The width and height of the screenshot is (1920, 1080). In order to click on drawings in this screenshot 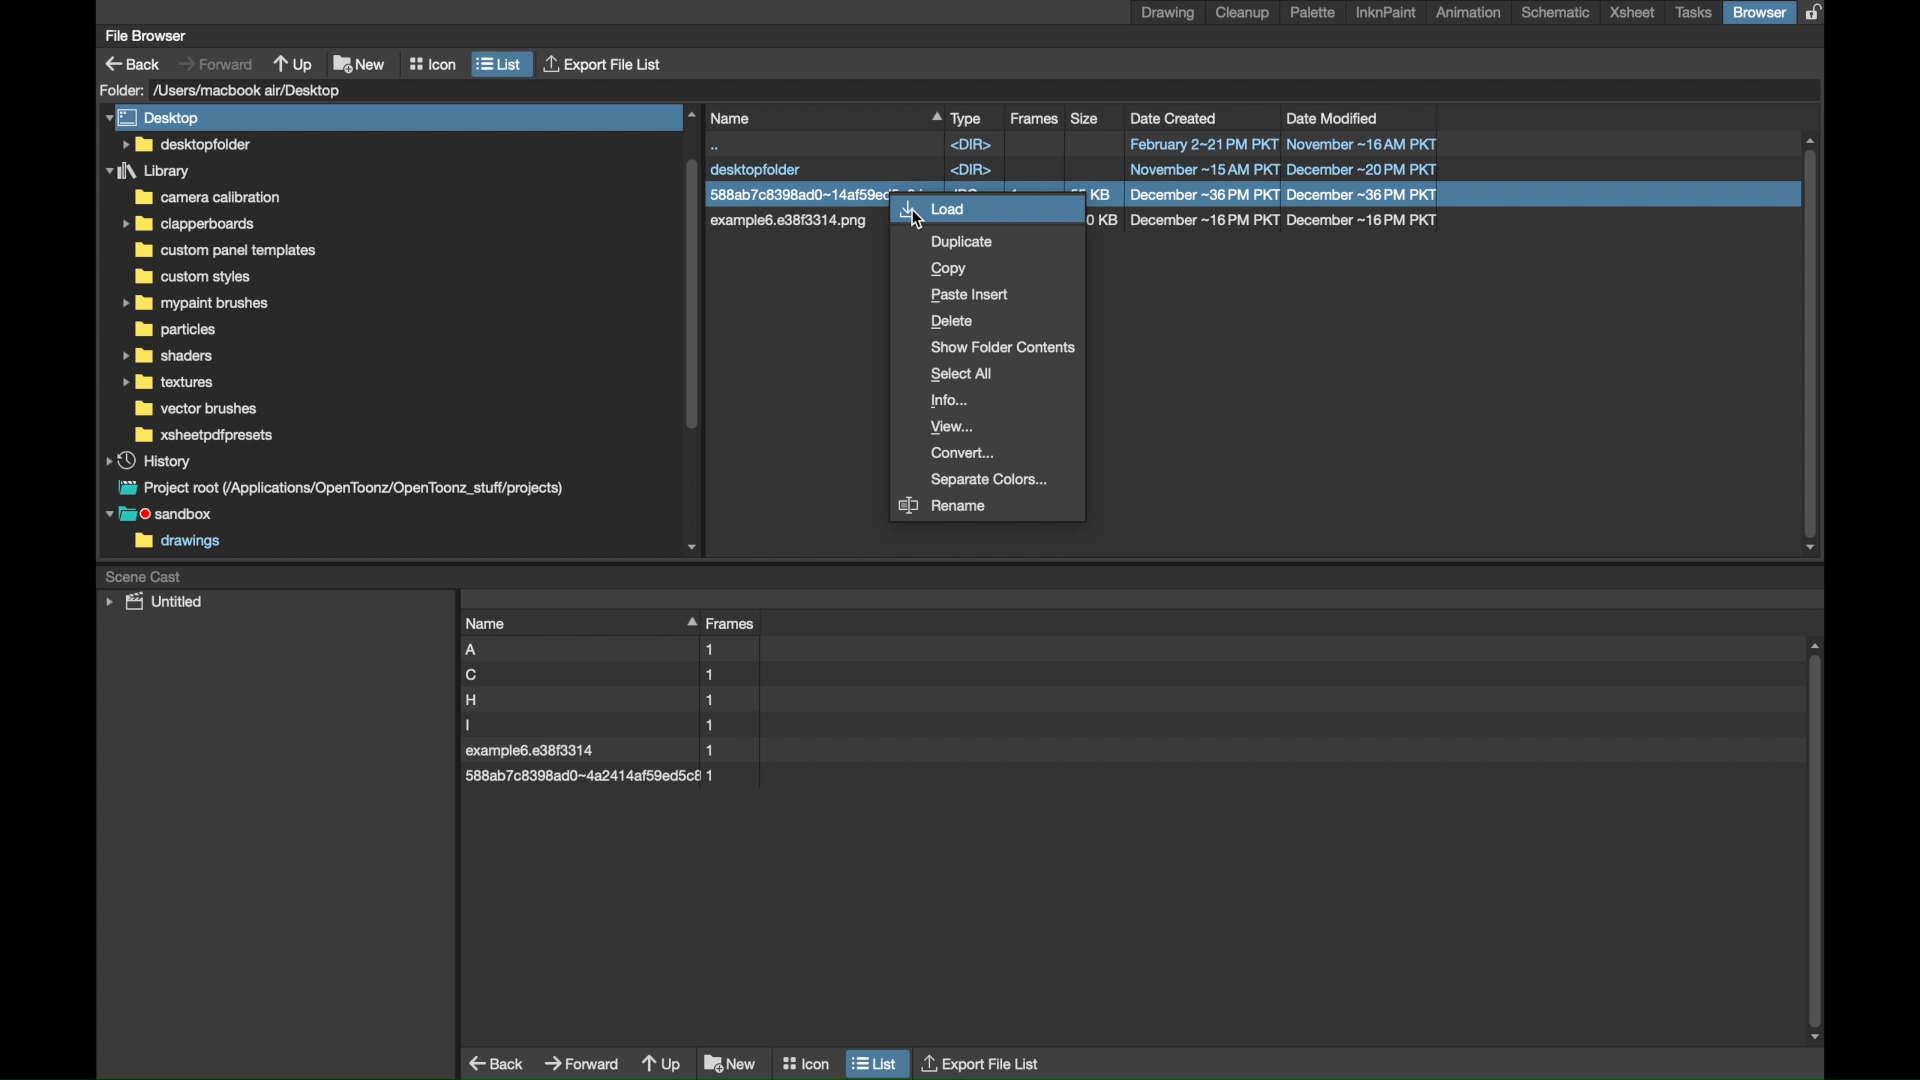, I will do `click(178, 543)`.